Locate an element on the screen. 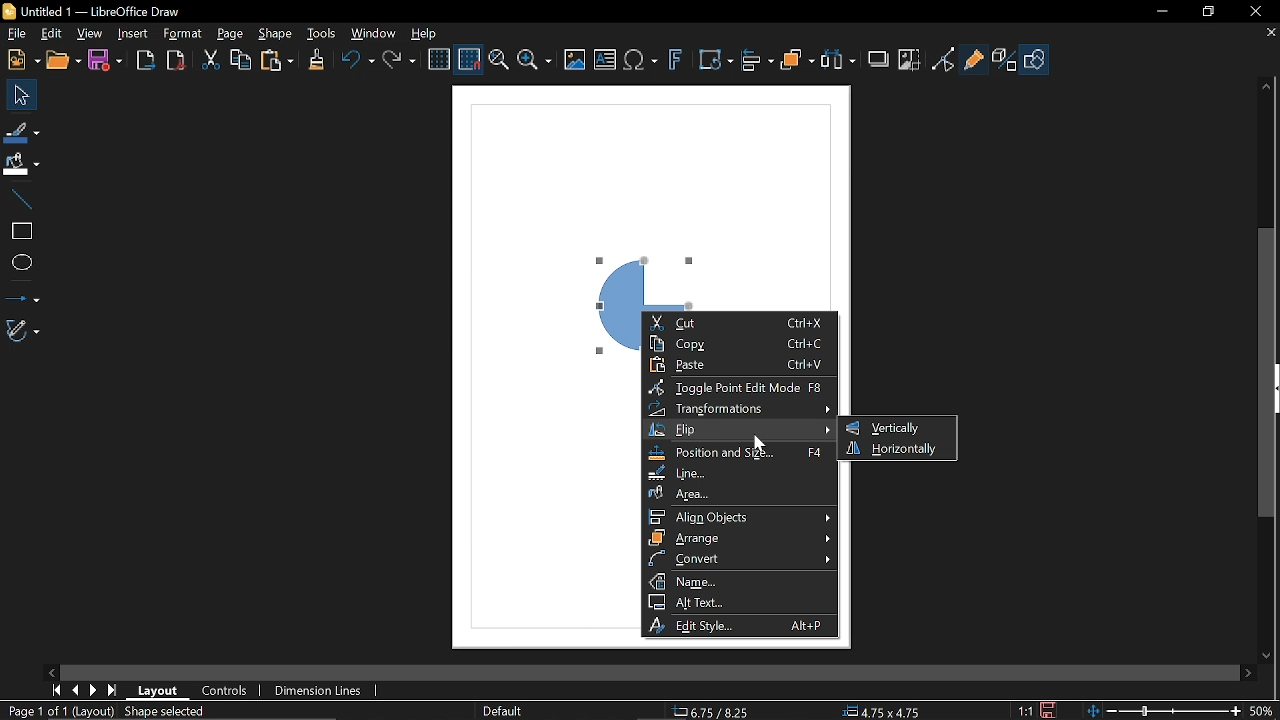  Minimize is located at coordinates (1161, 10).